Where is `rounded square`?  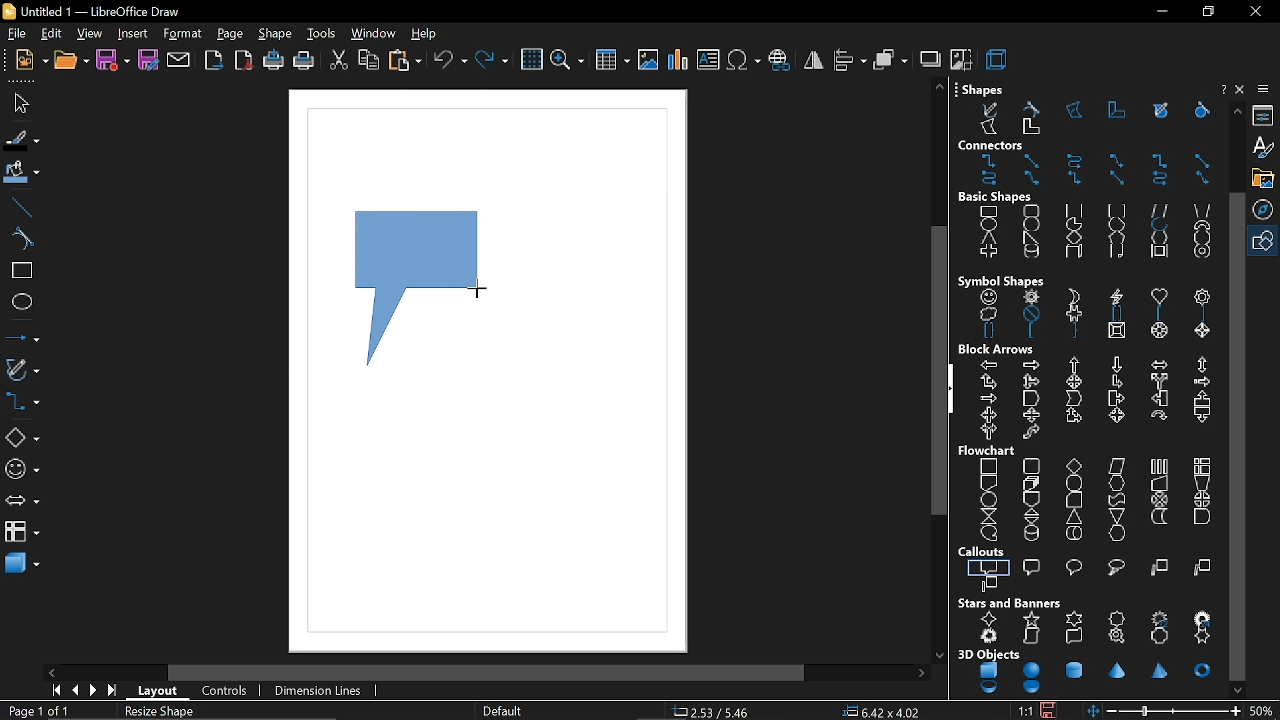 rounded square is located at coordinates (1115, 210).